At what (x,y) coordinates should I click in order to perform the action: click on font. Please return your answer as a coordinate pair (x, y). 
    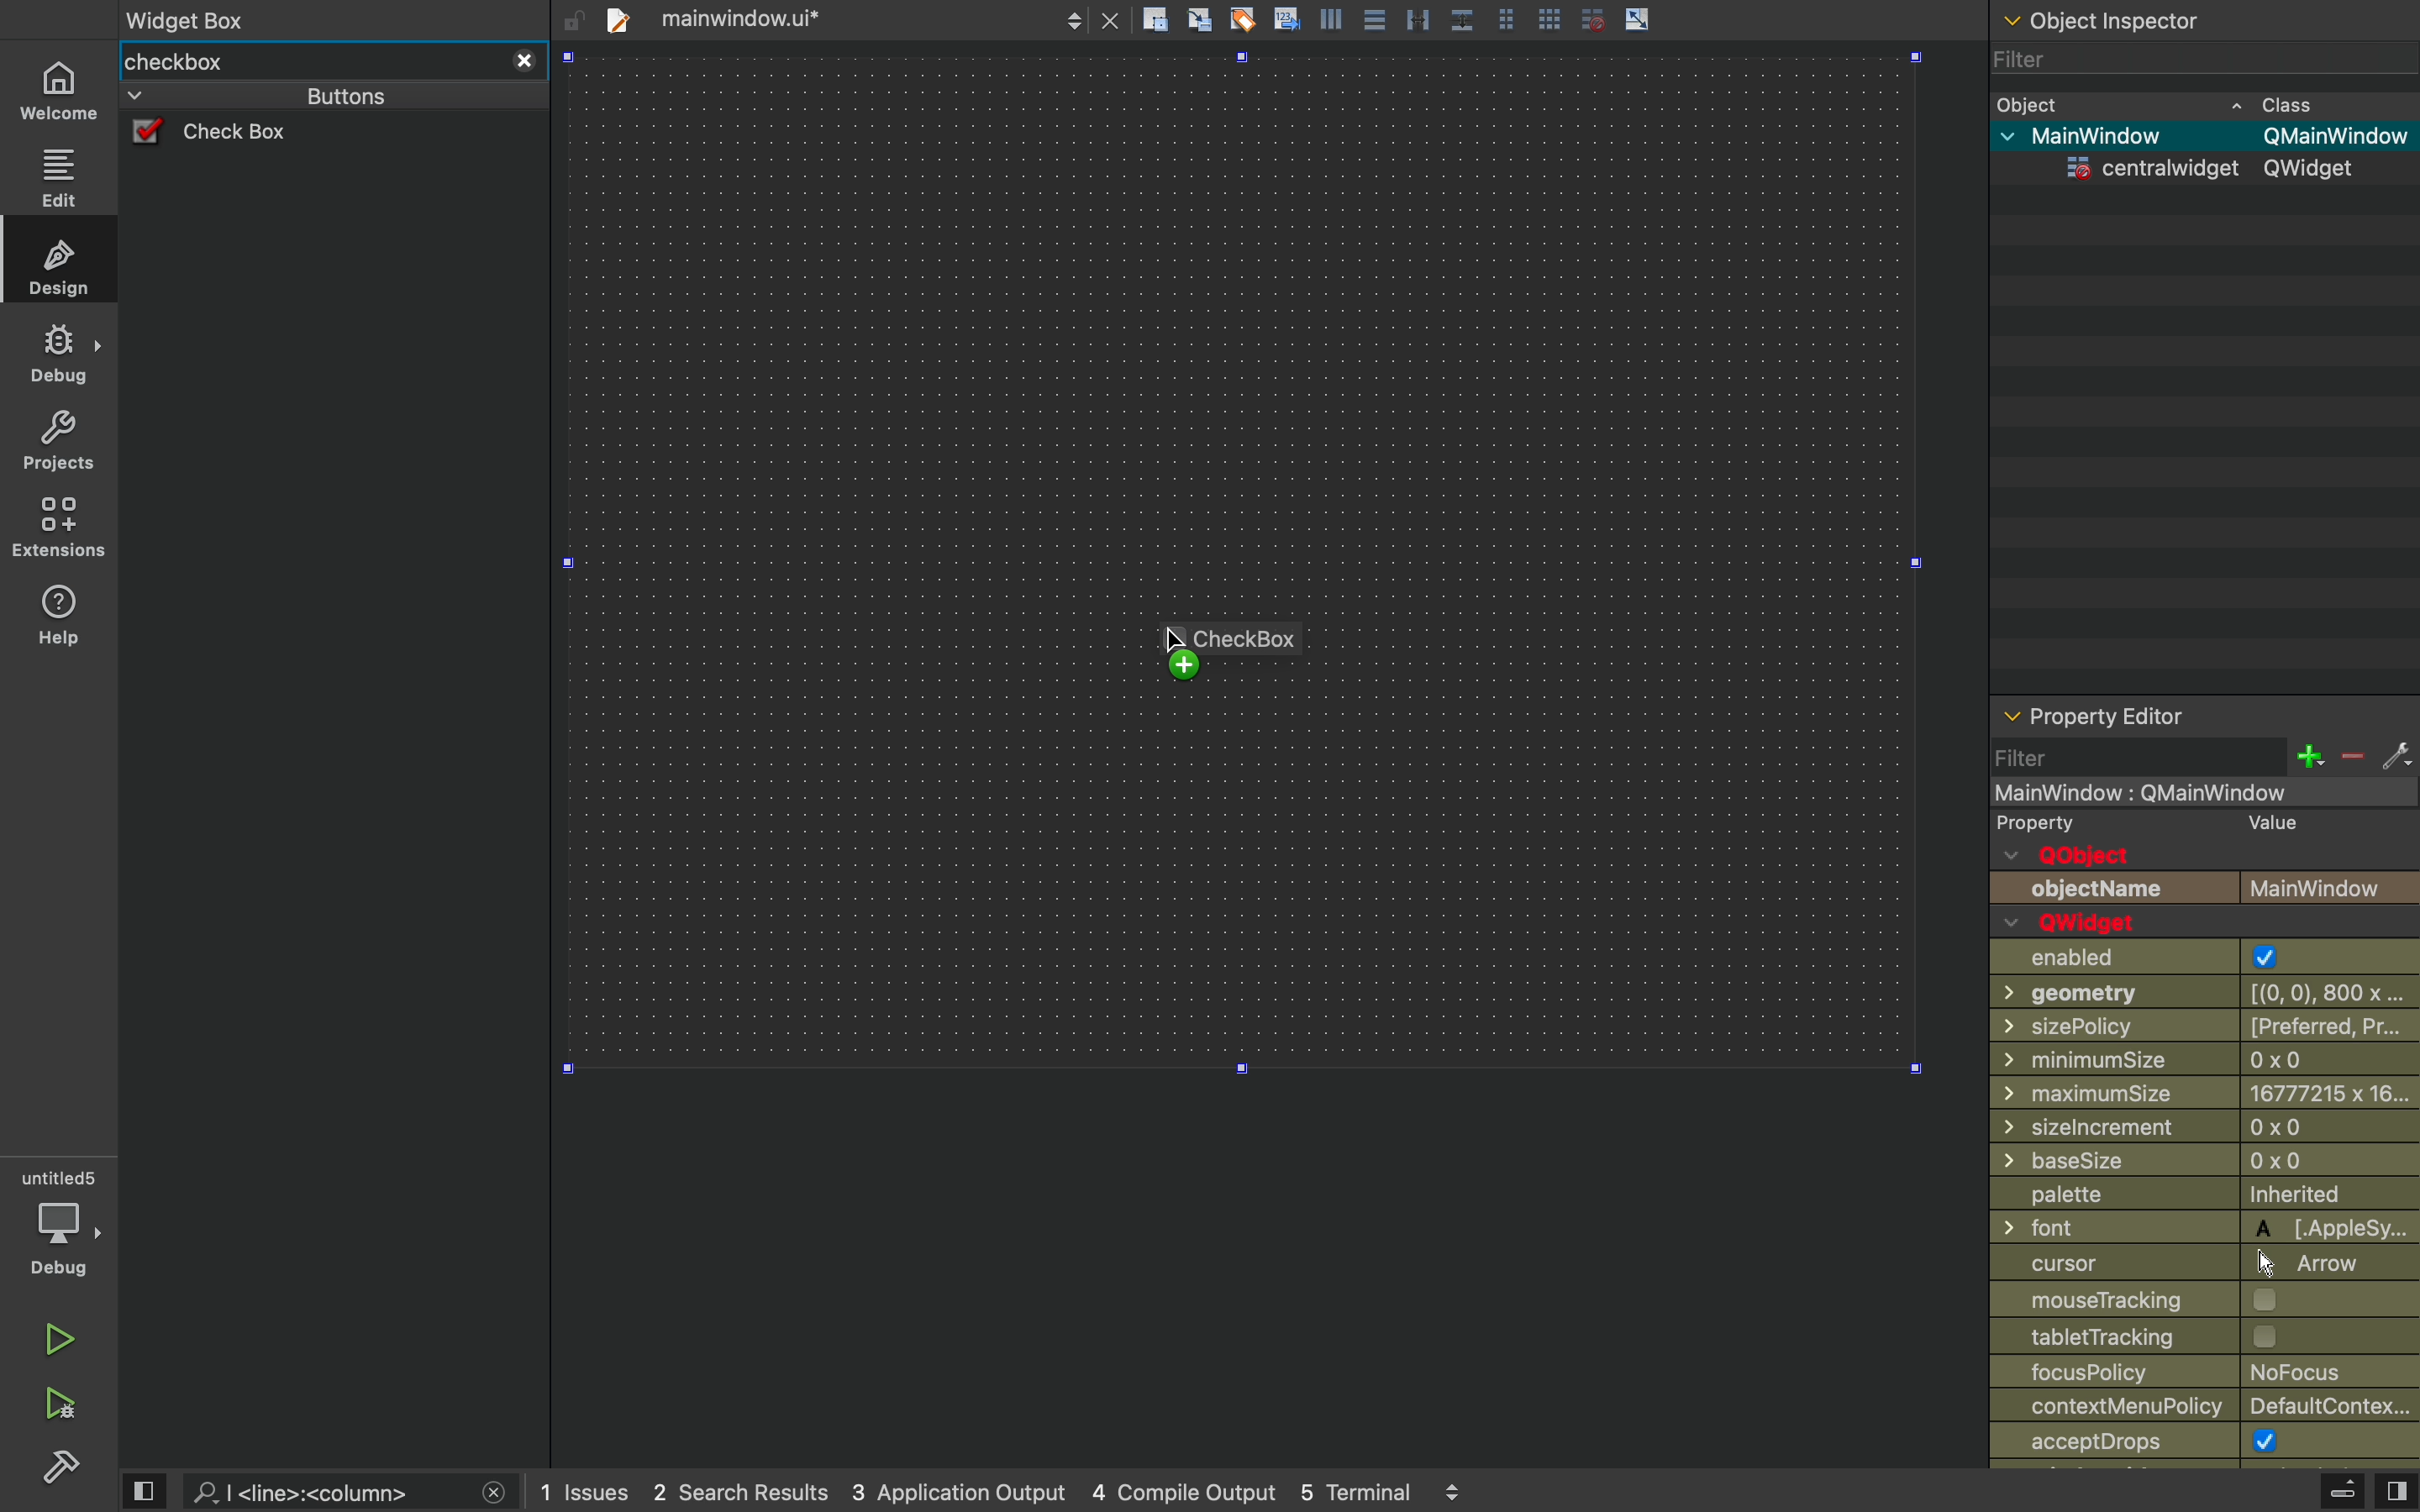
    Looking at the image, I should click on (2205, 1227).